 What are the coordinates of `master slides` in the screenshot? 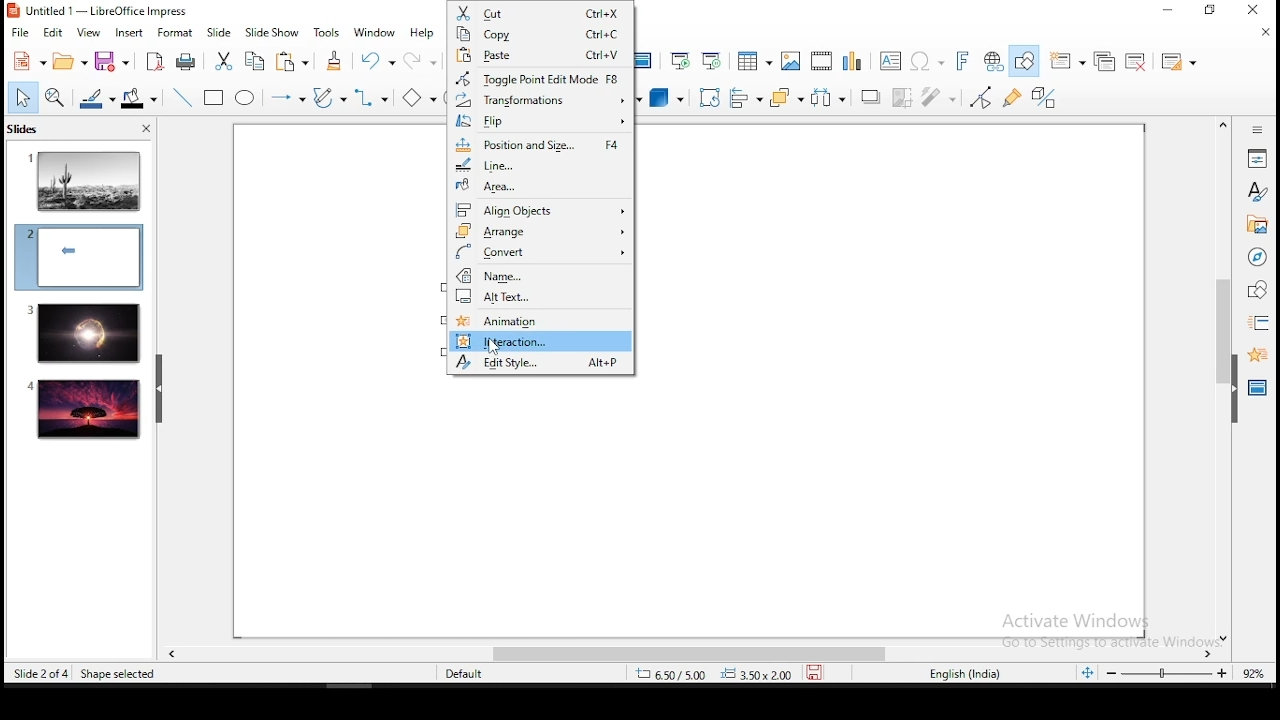 It's located at (1259, 386).